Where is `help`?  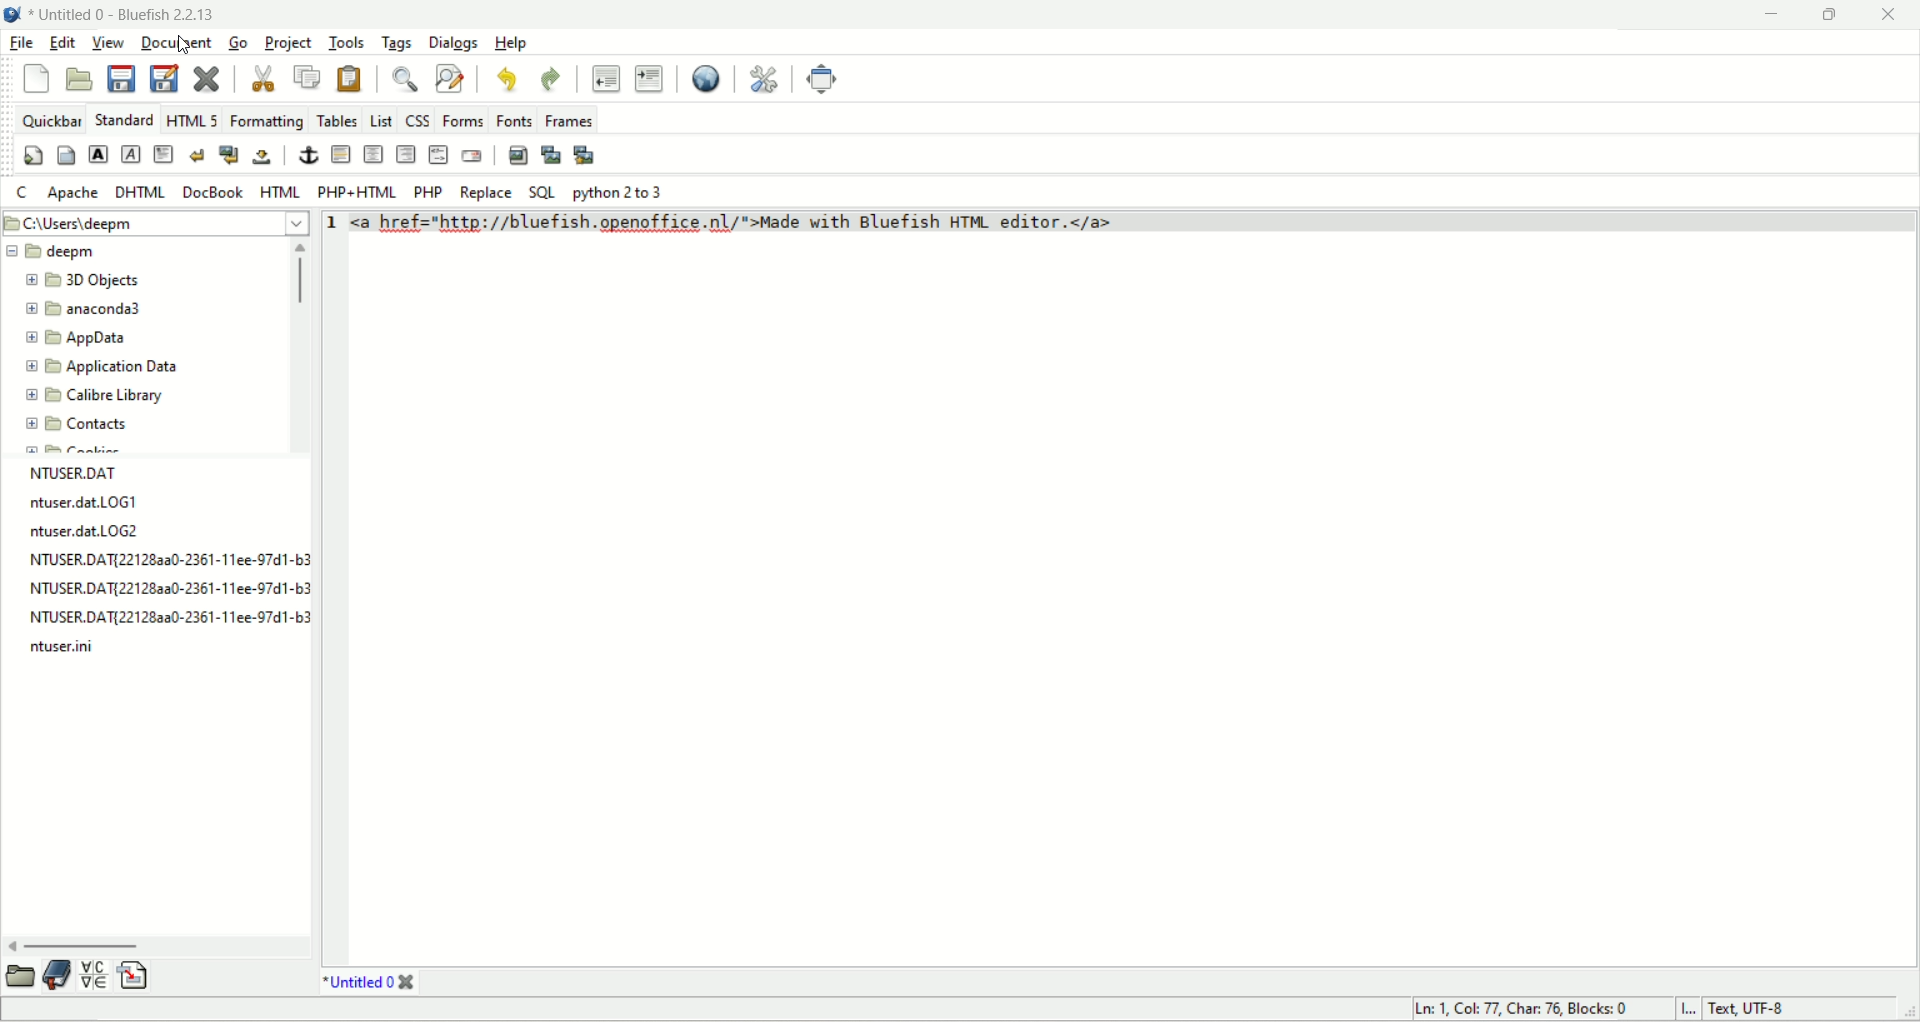
help is located at coordinates (516, 44).